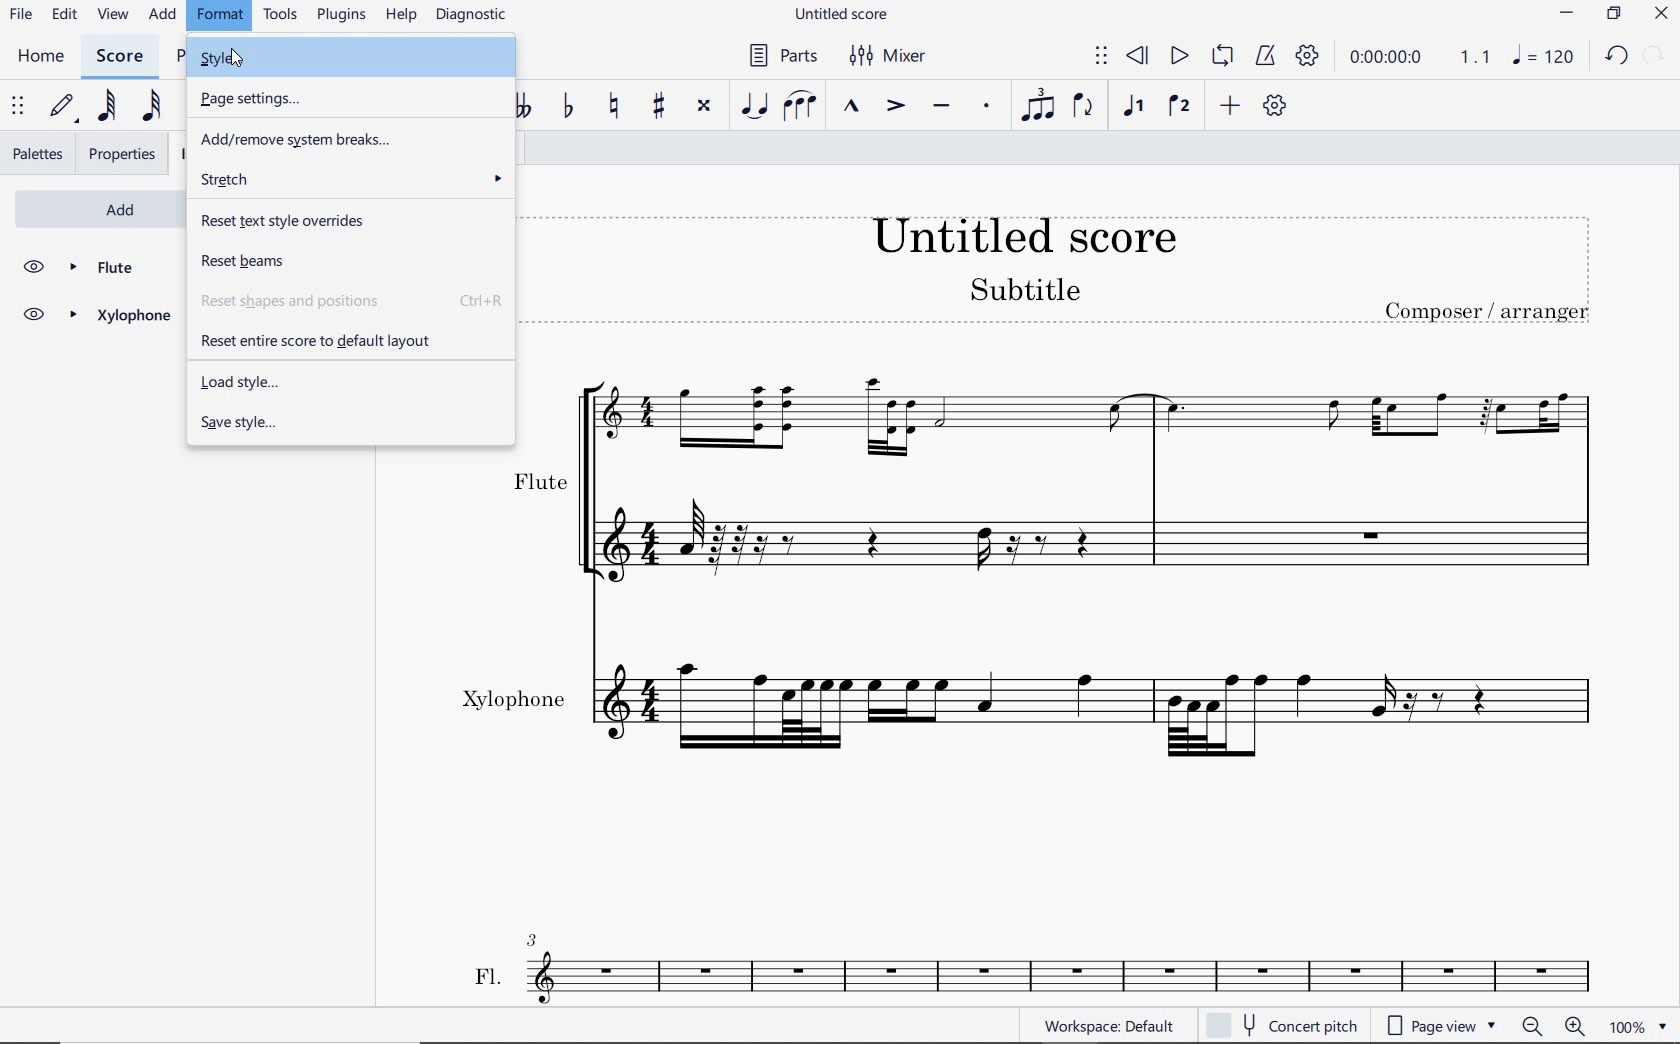 This screenshot has width=1680, height=1044. I want to click on TITLE, so click(1070, 271).